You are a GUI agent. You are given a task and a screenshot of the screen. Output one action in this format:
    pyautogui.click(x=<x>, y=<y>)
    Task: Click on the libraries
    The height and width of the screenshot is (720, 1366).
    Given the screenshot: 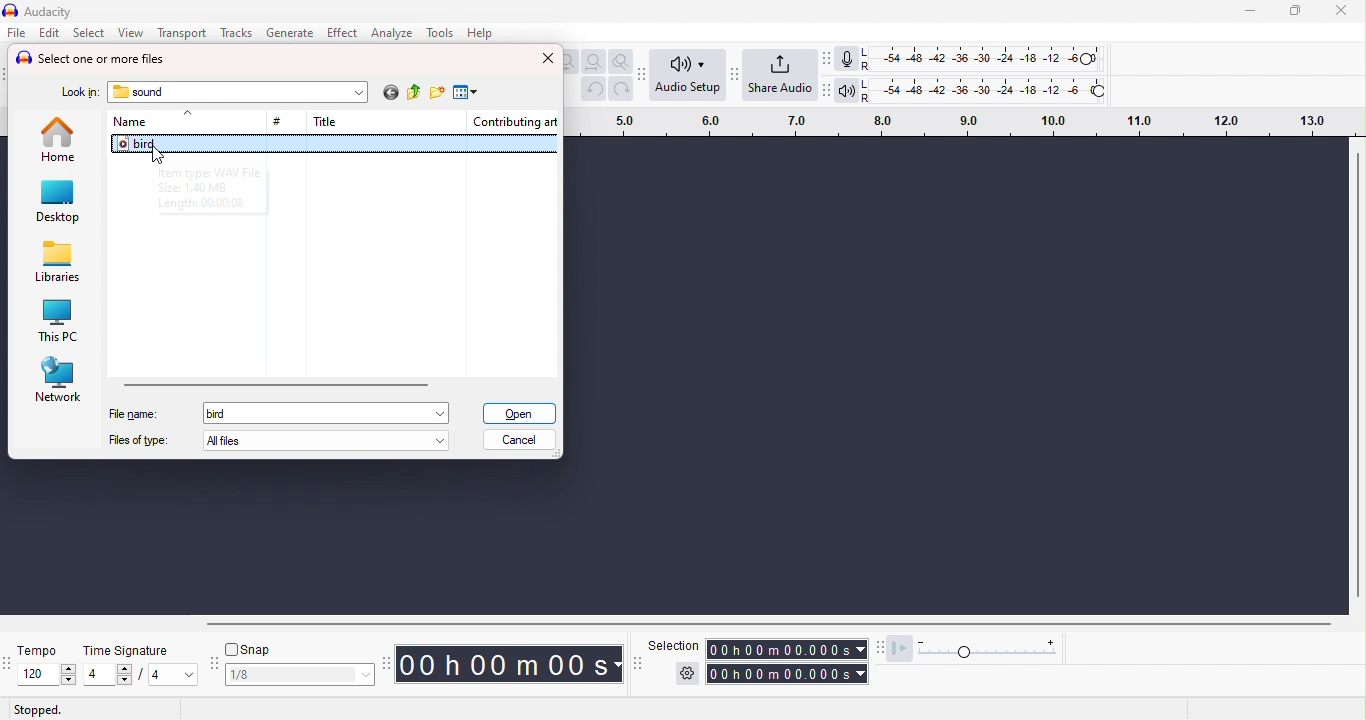 What is the action you would take?
    pyautogui.click(x=58, y=262)
    